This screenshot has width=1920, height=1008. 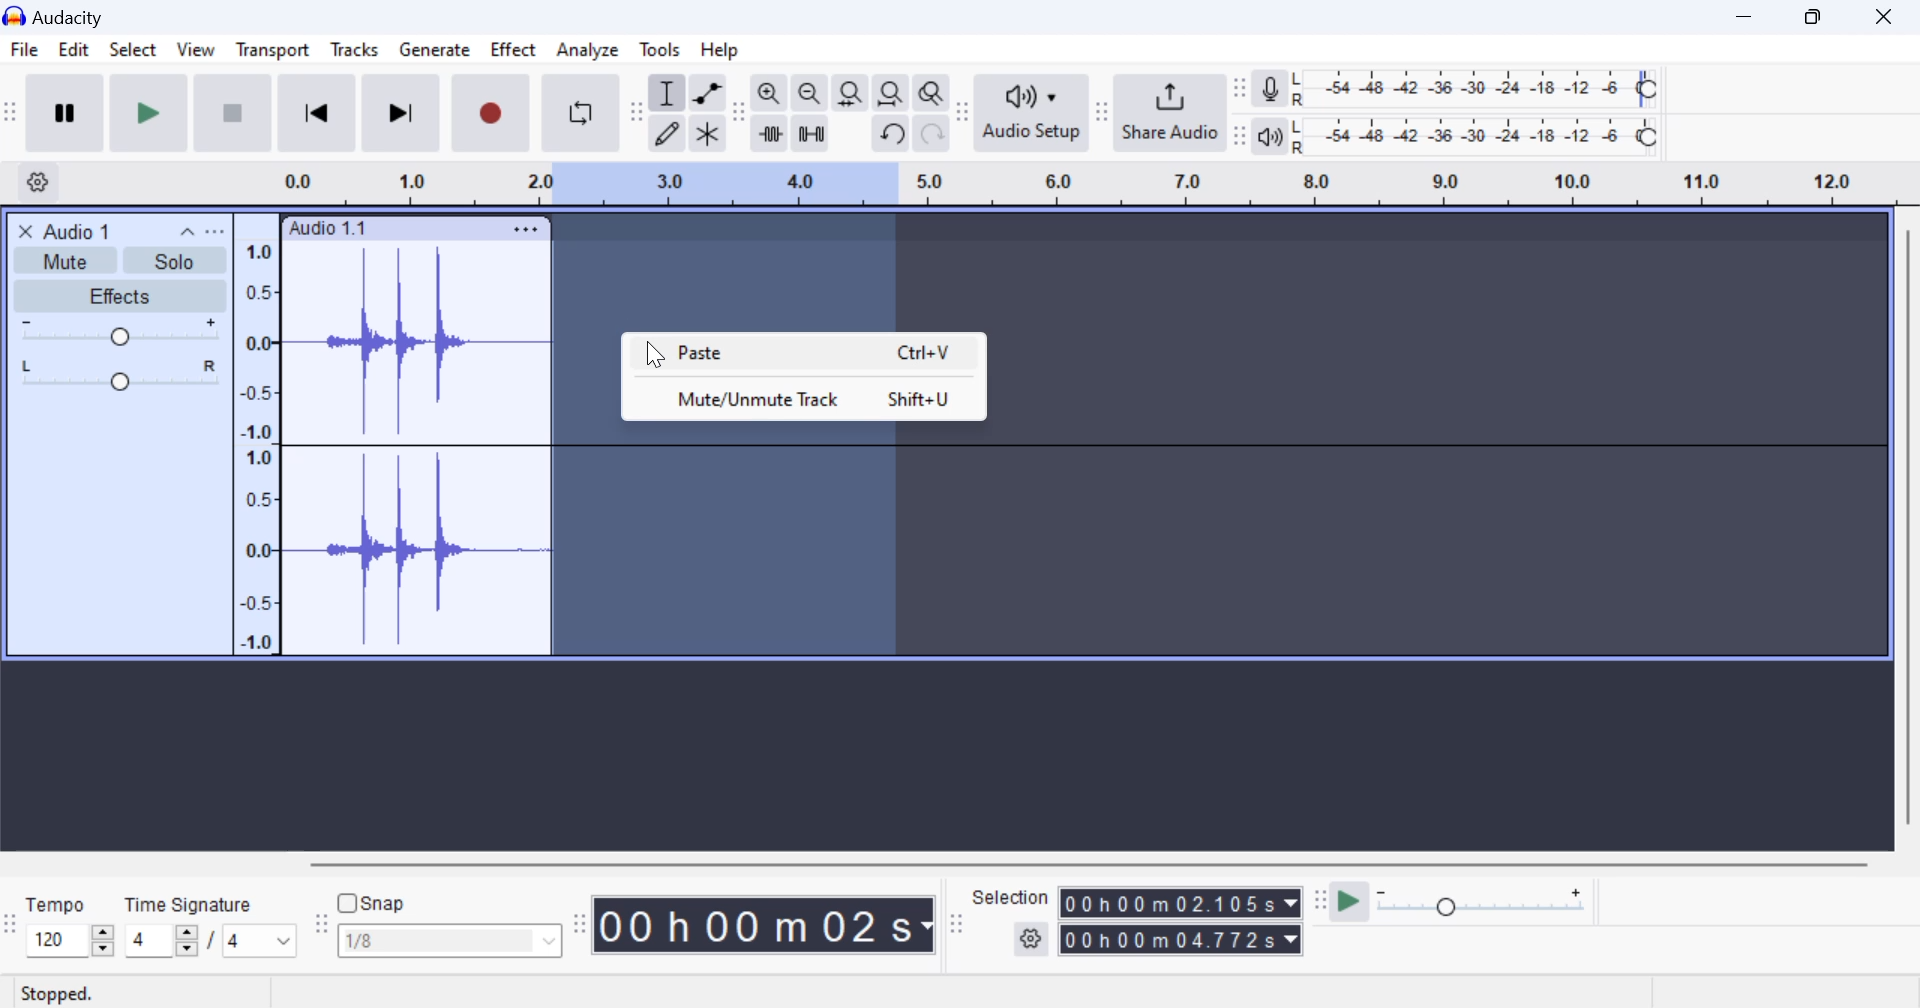 What do you see at coordinates (73, 53) in the screenshot?
I see `Edit` at bounding box center [73, 53].